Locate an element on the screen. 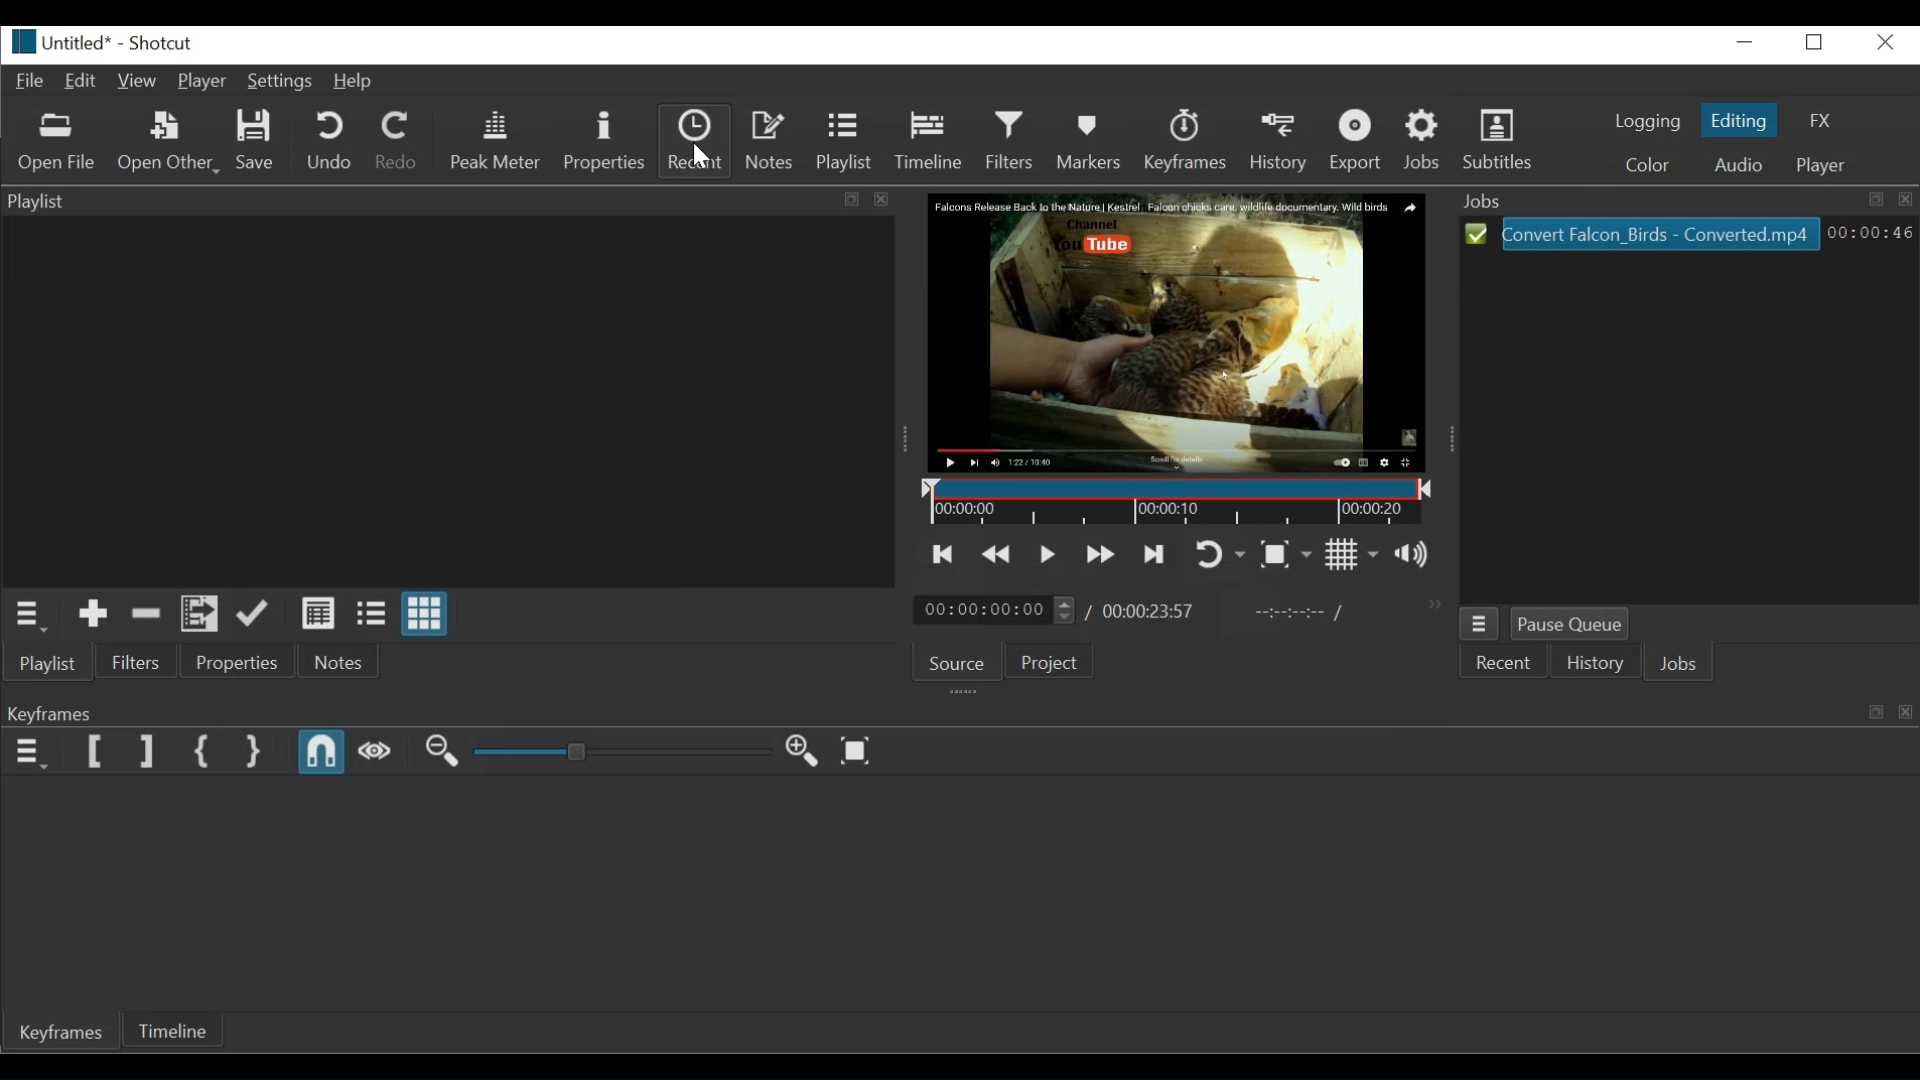 This screenshot has height=1080, width=1920. Filters is located at coordinates (1012, 141).